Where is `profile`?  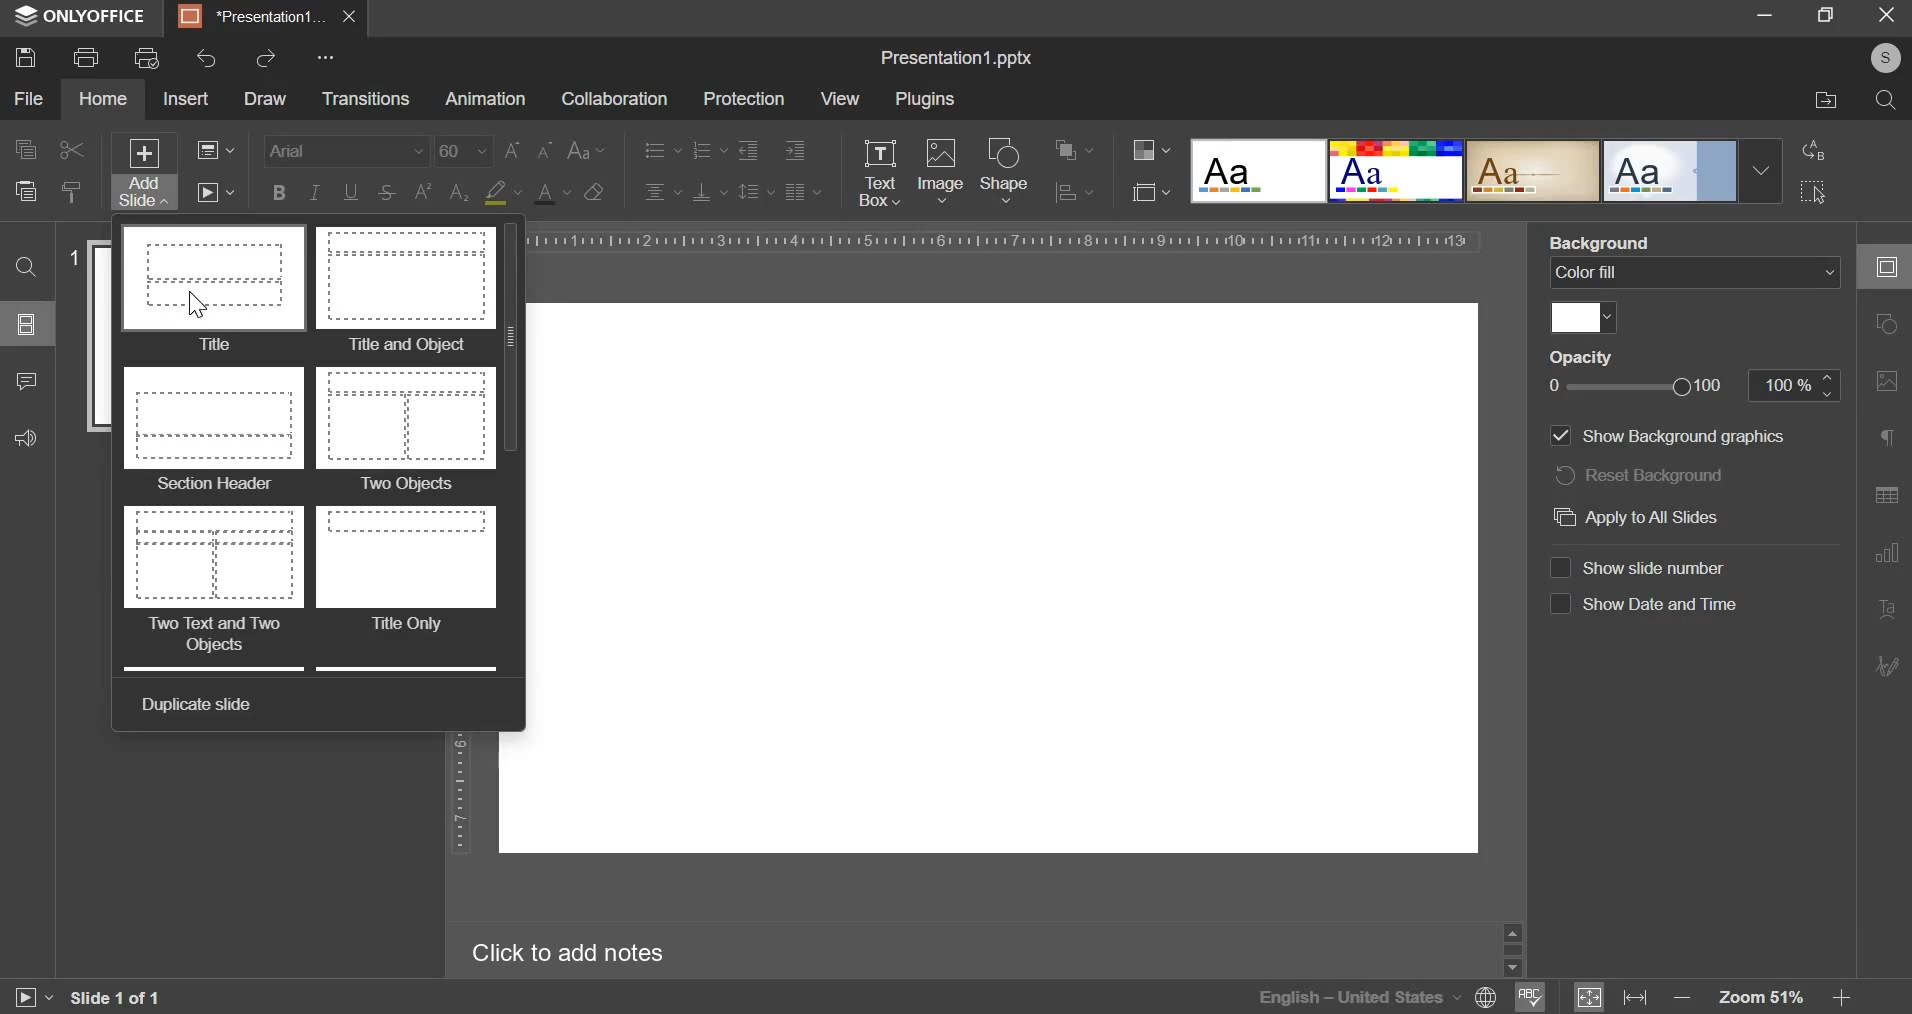 profile is located at coordinates (1880, 59).